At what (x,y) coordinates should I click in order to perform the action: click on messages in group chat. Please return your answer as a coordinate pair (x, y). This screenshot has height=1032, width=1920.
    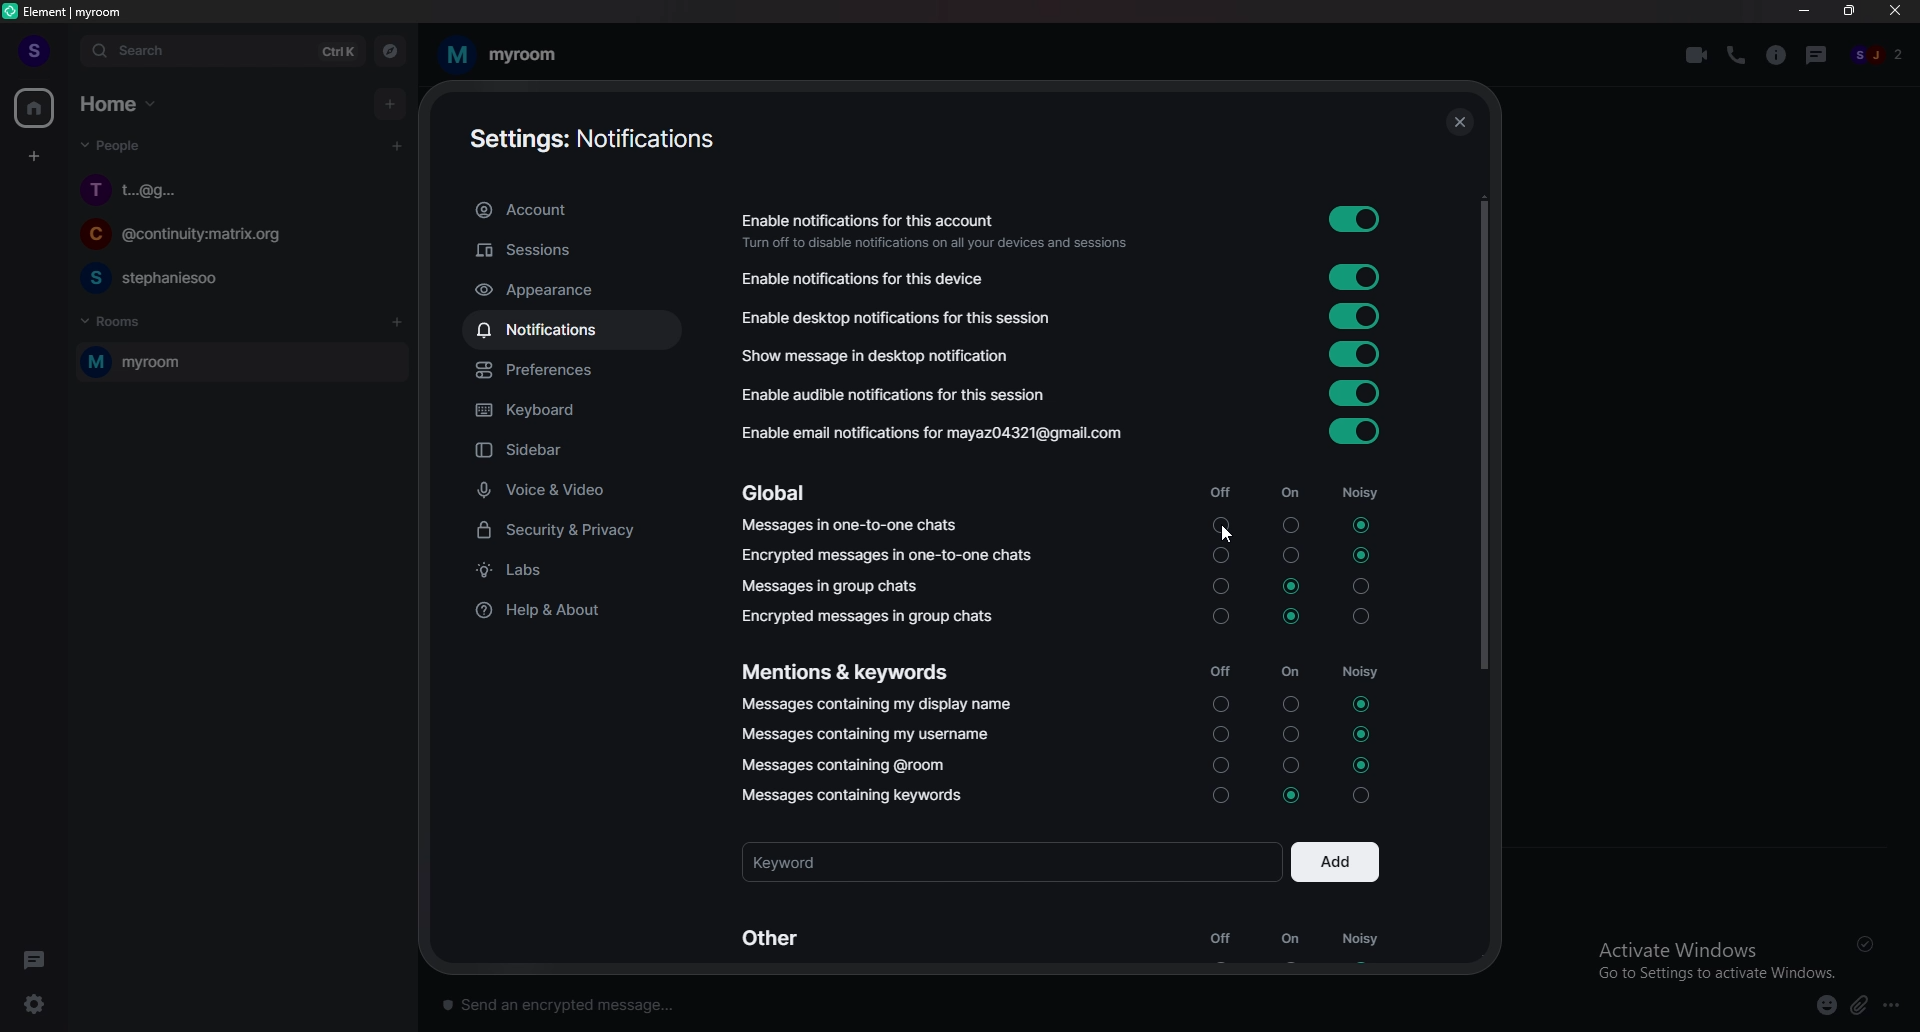
    Looking at the image, I should click on (834, 589).